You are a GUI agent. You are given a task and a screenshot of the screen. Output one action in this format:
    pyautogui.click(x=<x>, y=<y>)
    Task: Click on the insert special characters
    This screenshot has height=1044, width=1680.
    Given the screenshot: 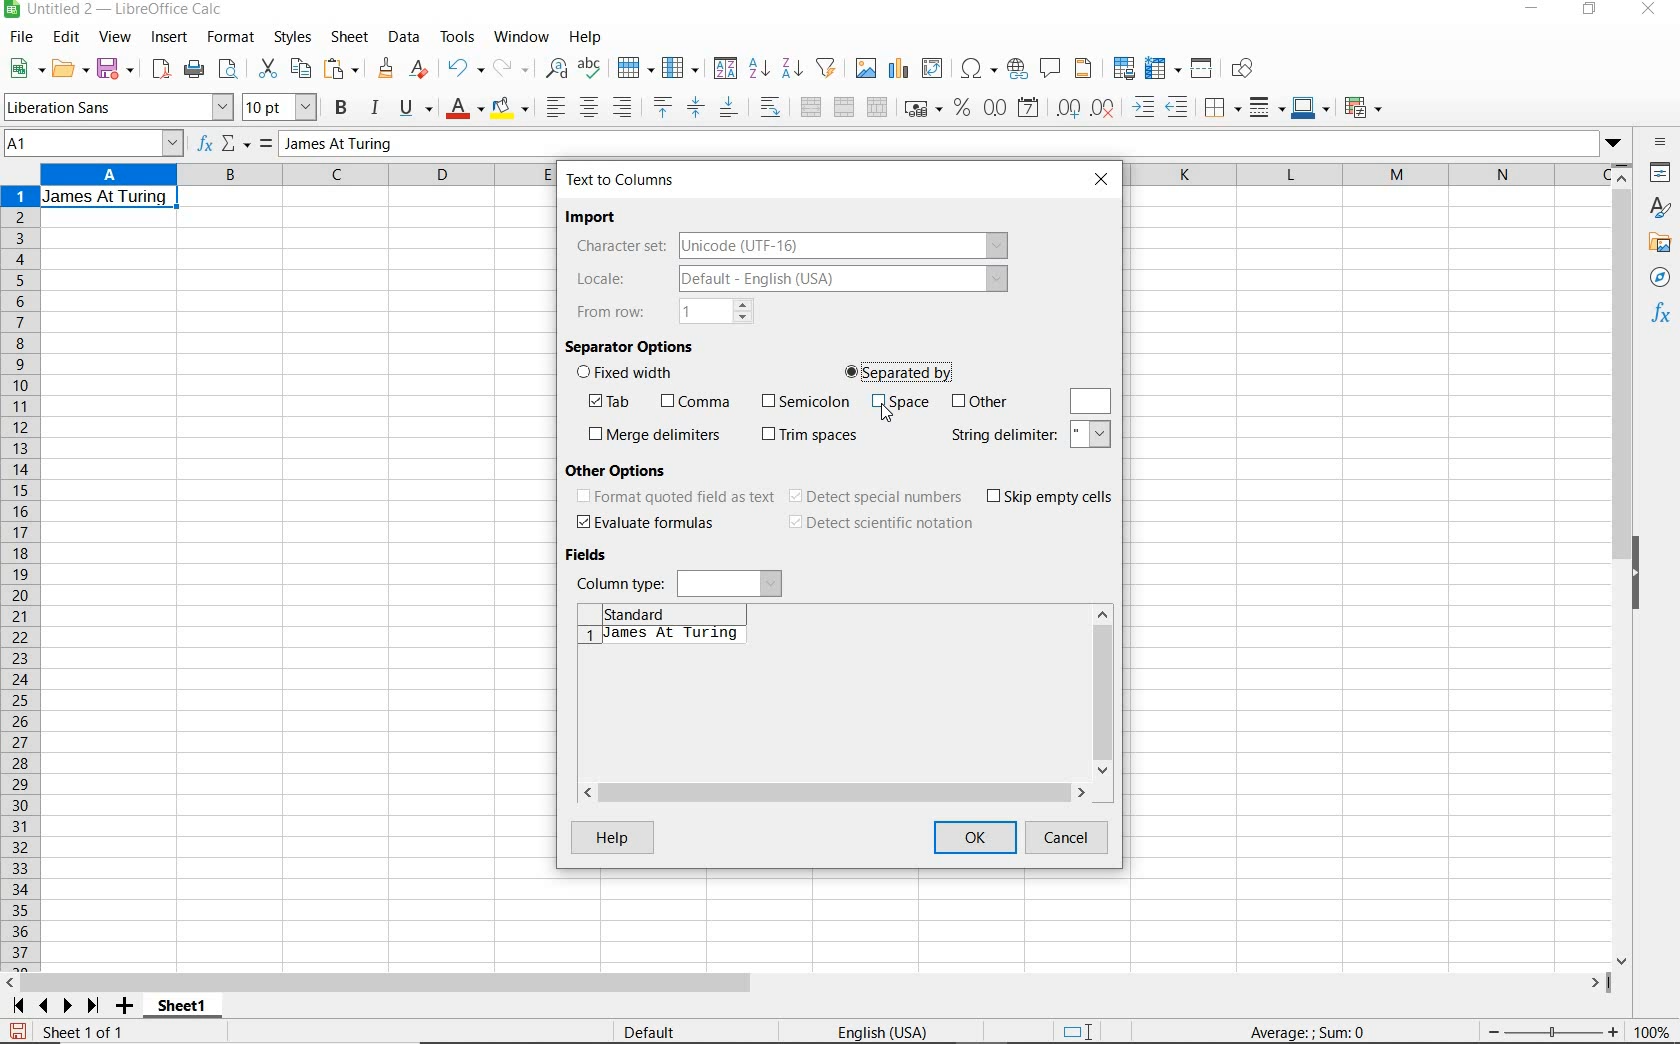 What is the action you would take?
    pyautogui.click(x=978, y=70)
    